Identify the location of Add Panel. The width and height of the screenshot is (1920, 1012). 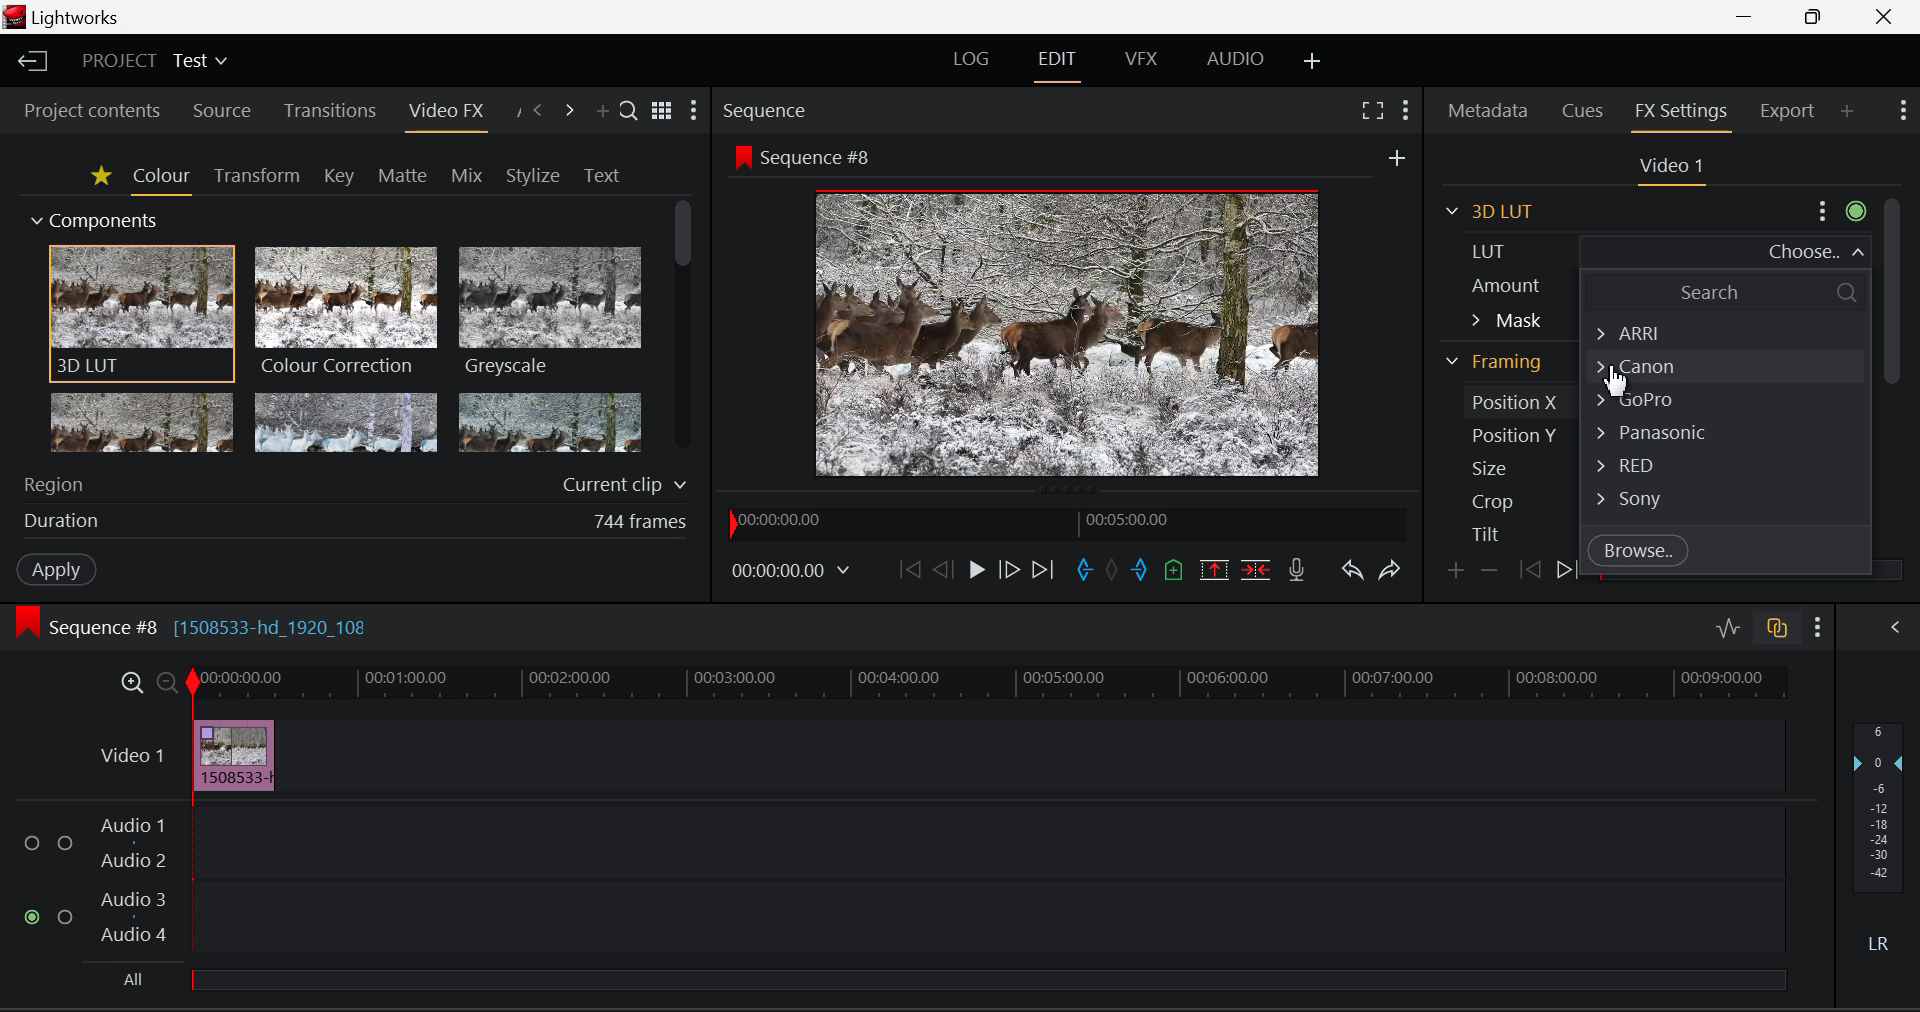
(1847, 113).